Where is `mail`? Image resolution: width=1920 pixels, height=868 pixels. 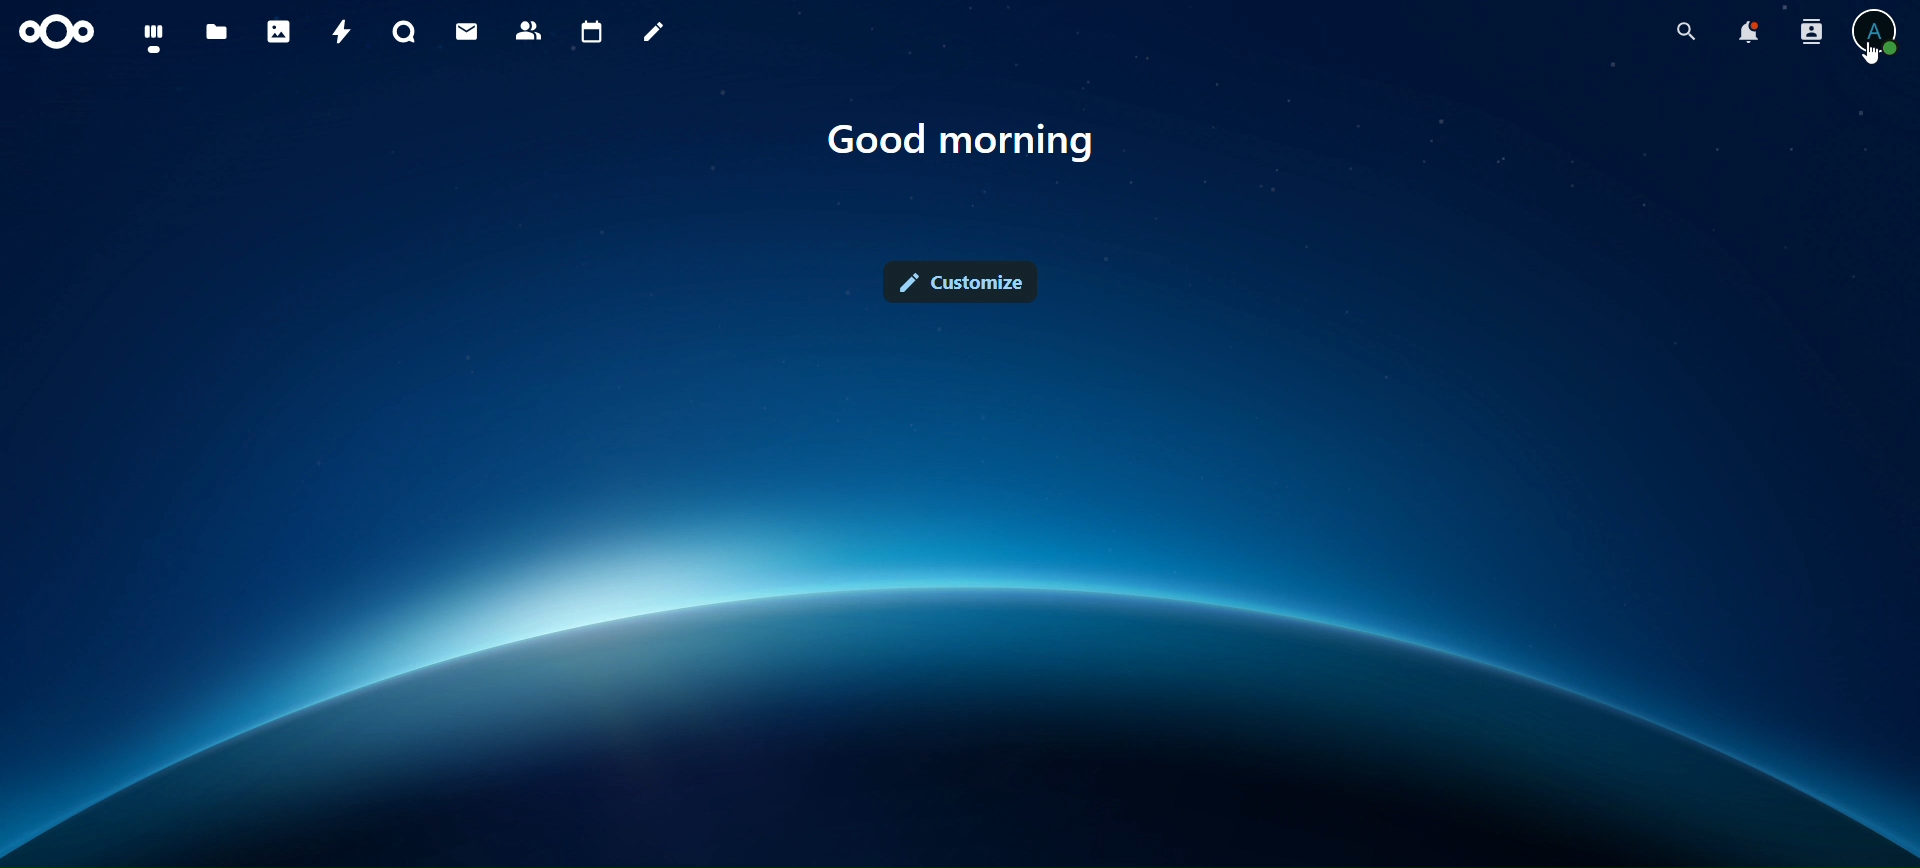 mail is located at coordinates (472, 33).